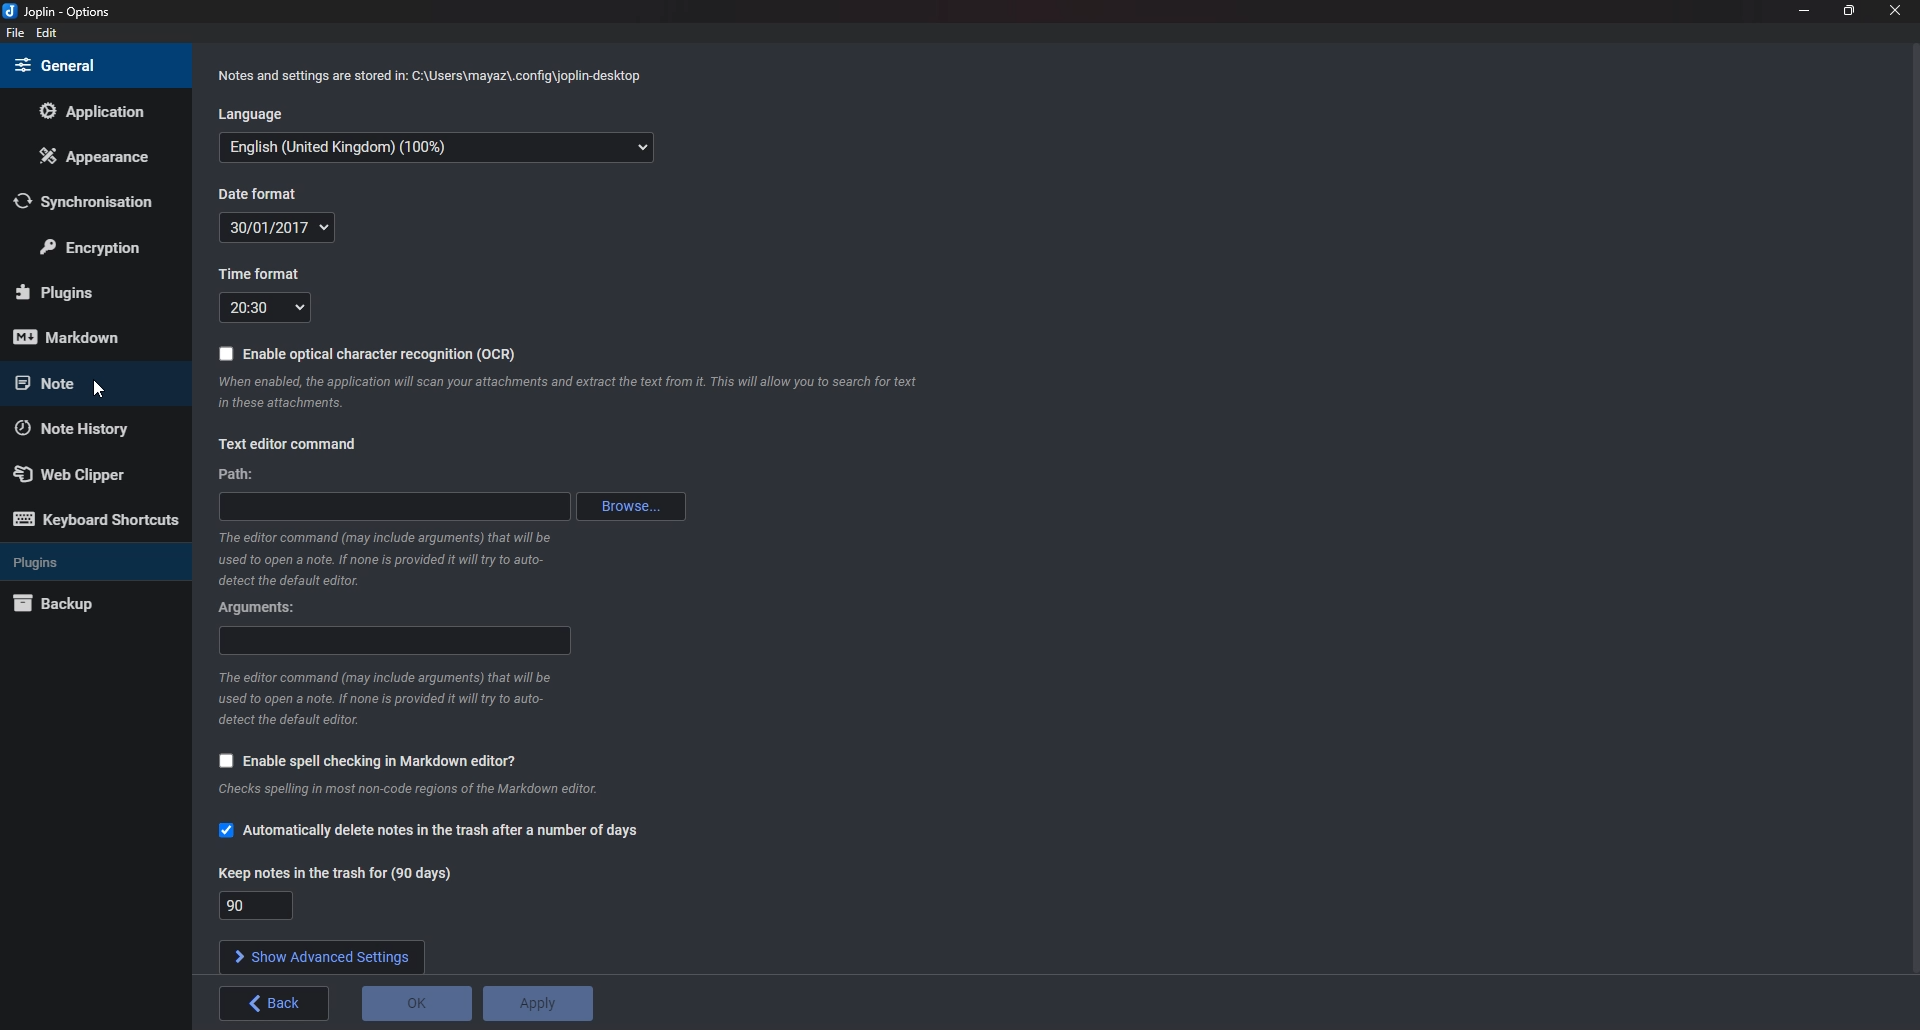 The image size is (1920, 1030). Describe the element at coordinates (264, 114) in the screenshot. I see `Language` at that location.